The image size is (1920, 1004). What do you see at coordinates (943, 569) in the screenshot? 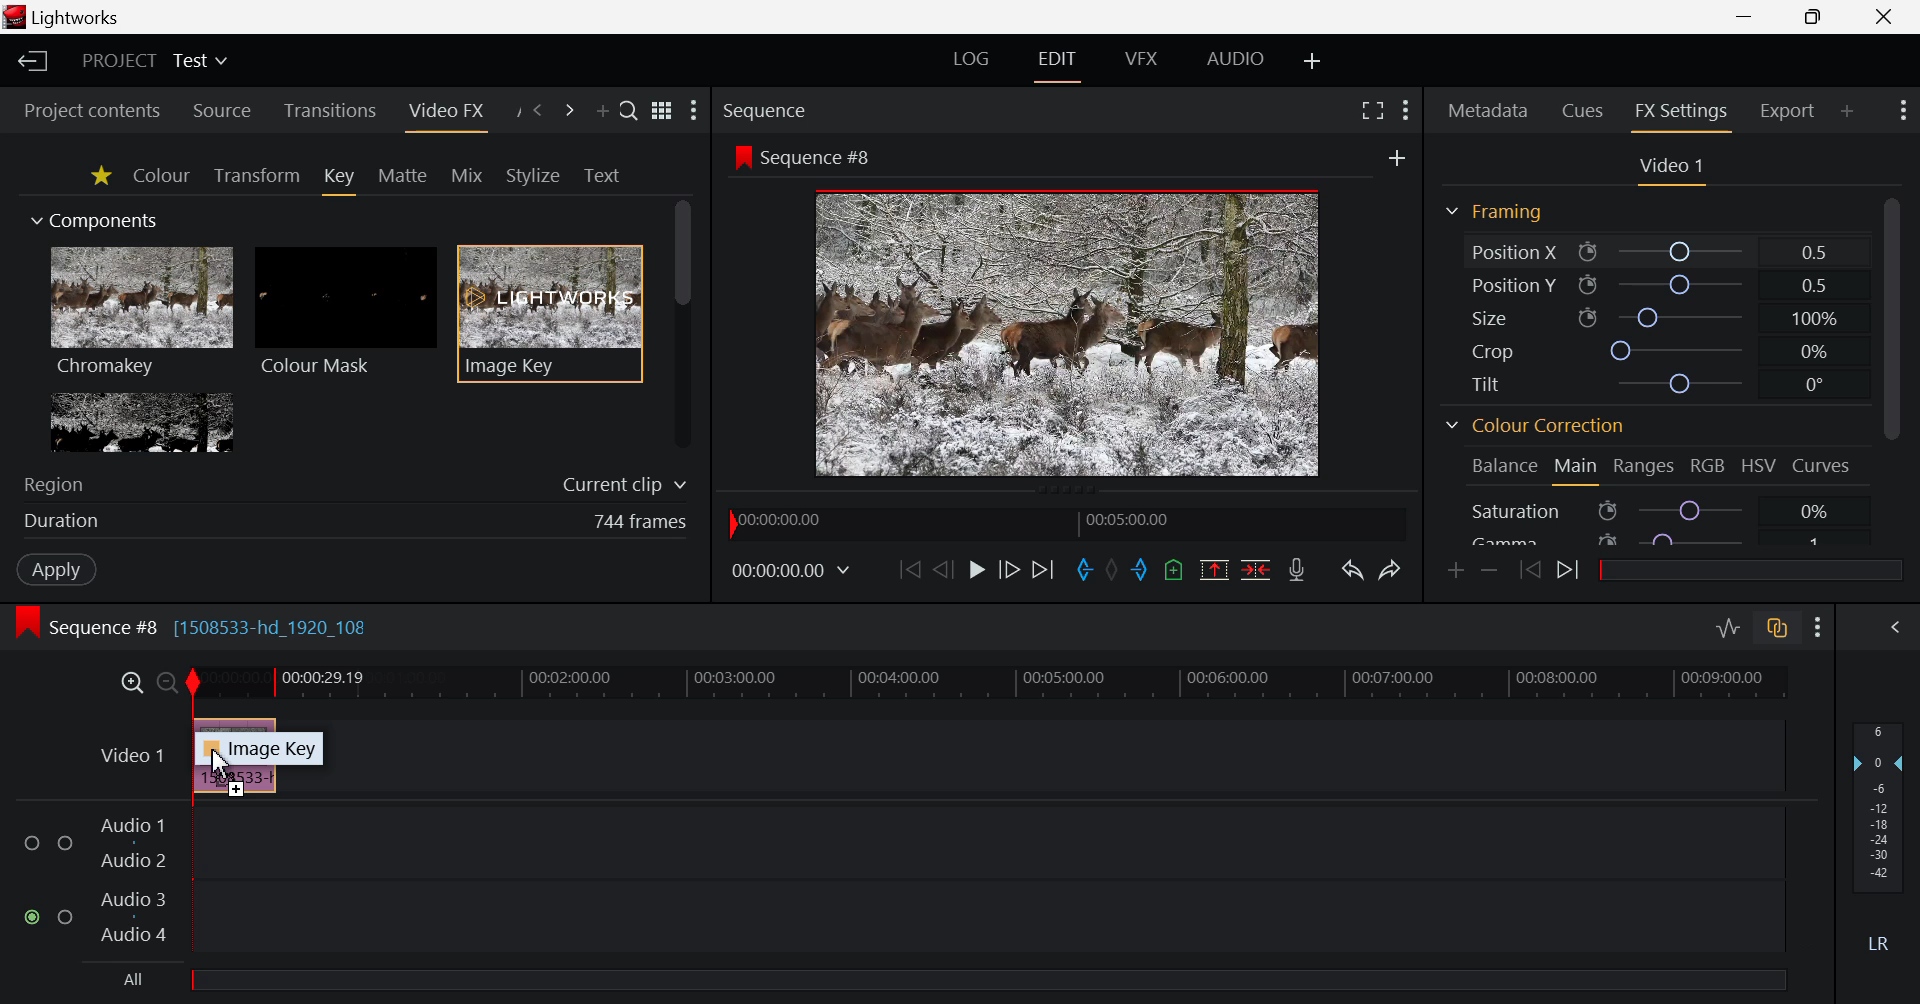
I see `Go Back` at bounding box center [943, 569].